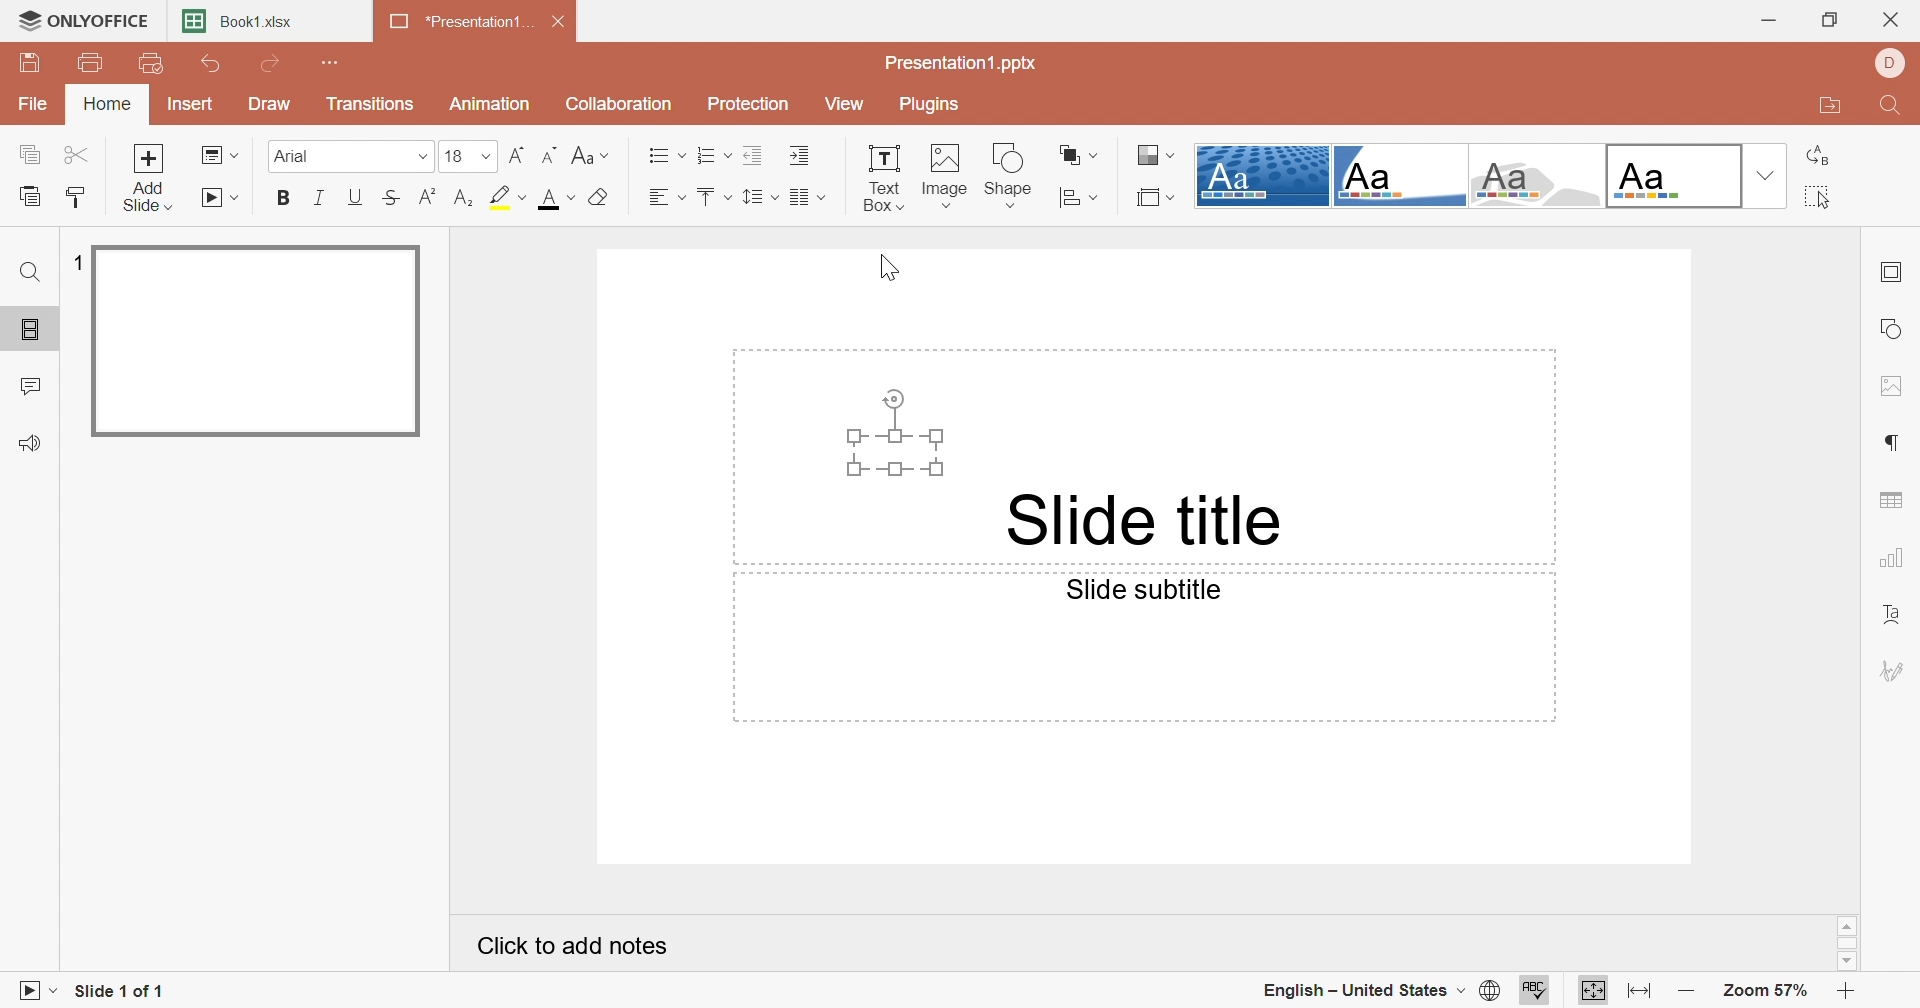 The height and width of the screenshot is (1008, 1920). Describe the element at coordinates (1894, 386) in the screenshot. I see `Image settings` at that location.